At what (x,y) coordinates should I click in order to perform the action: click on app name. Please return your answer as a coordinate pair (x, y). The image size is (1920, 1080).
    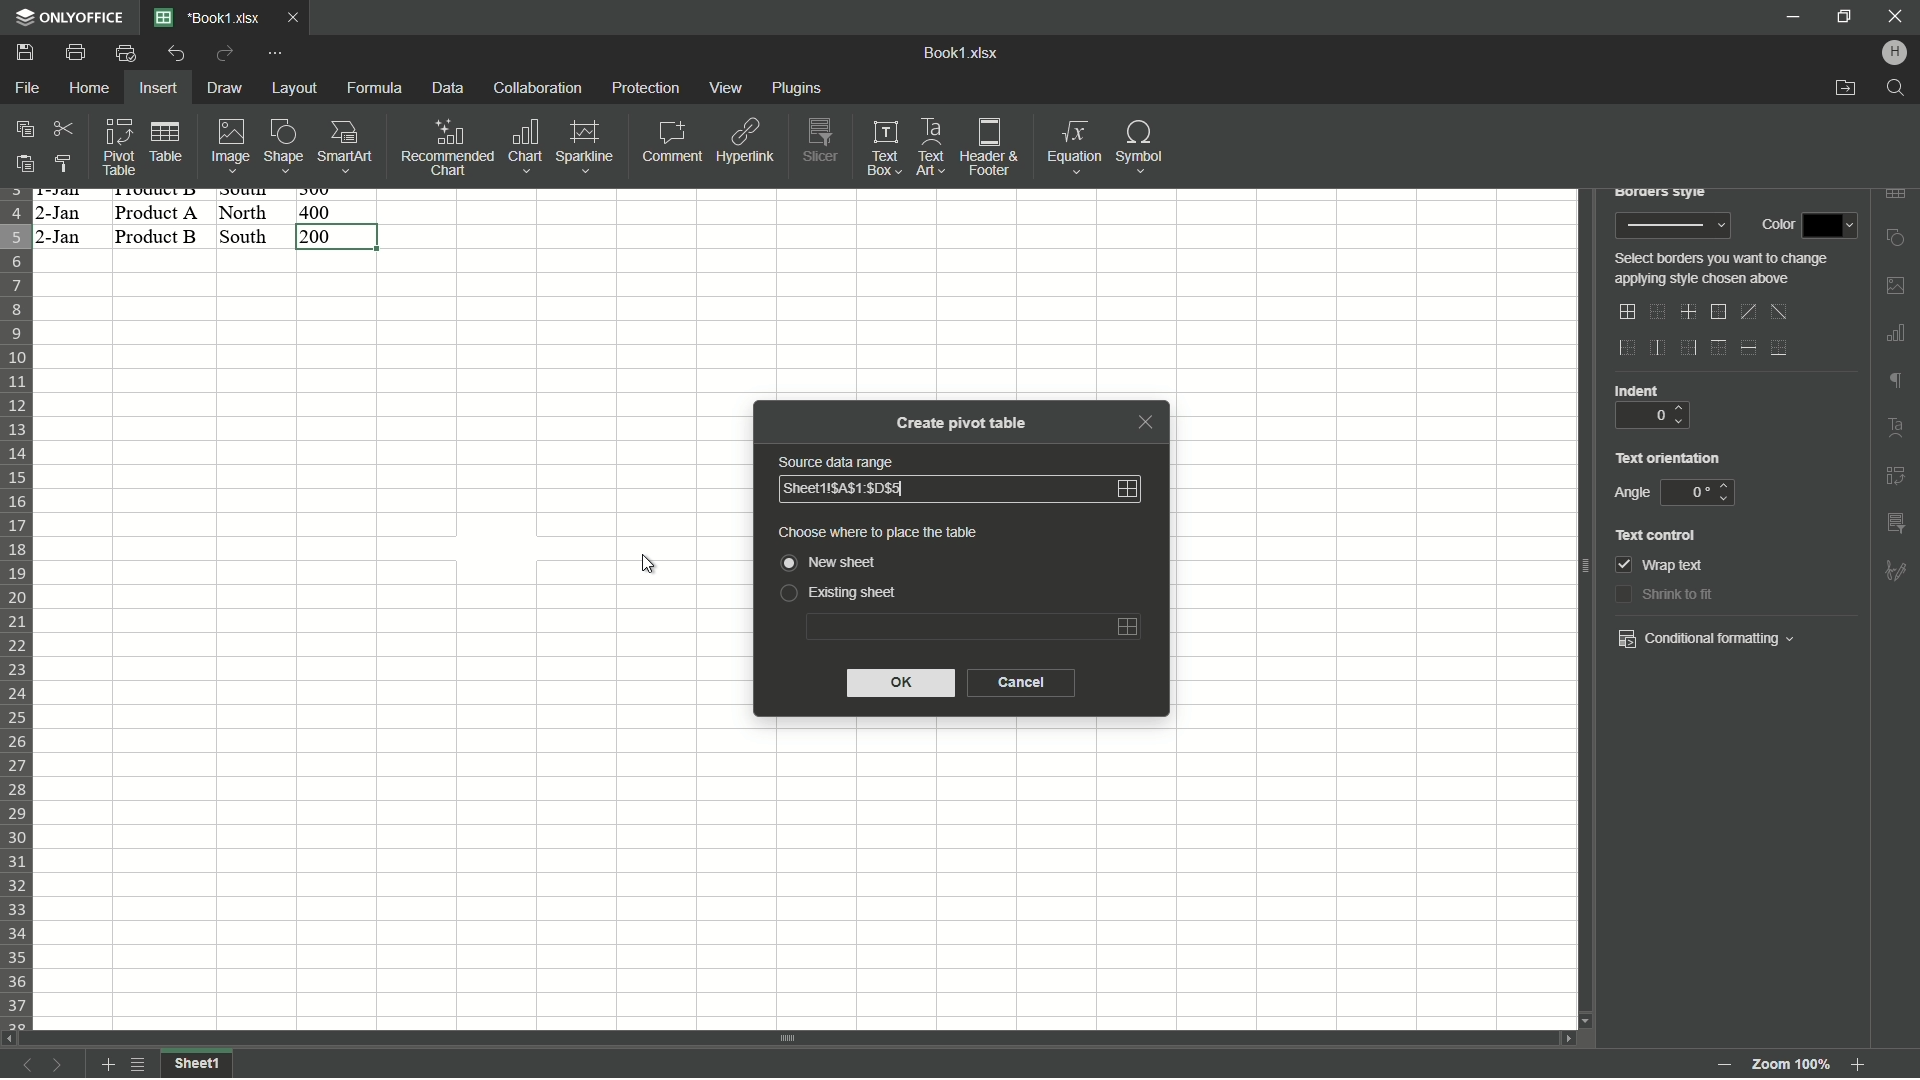
    Looking at the image, I should click on (69, 19).